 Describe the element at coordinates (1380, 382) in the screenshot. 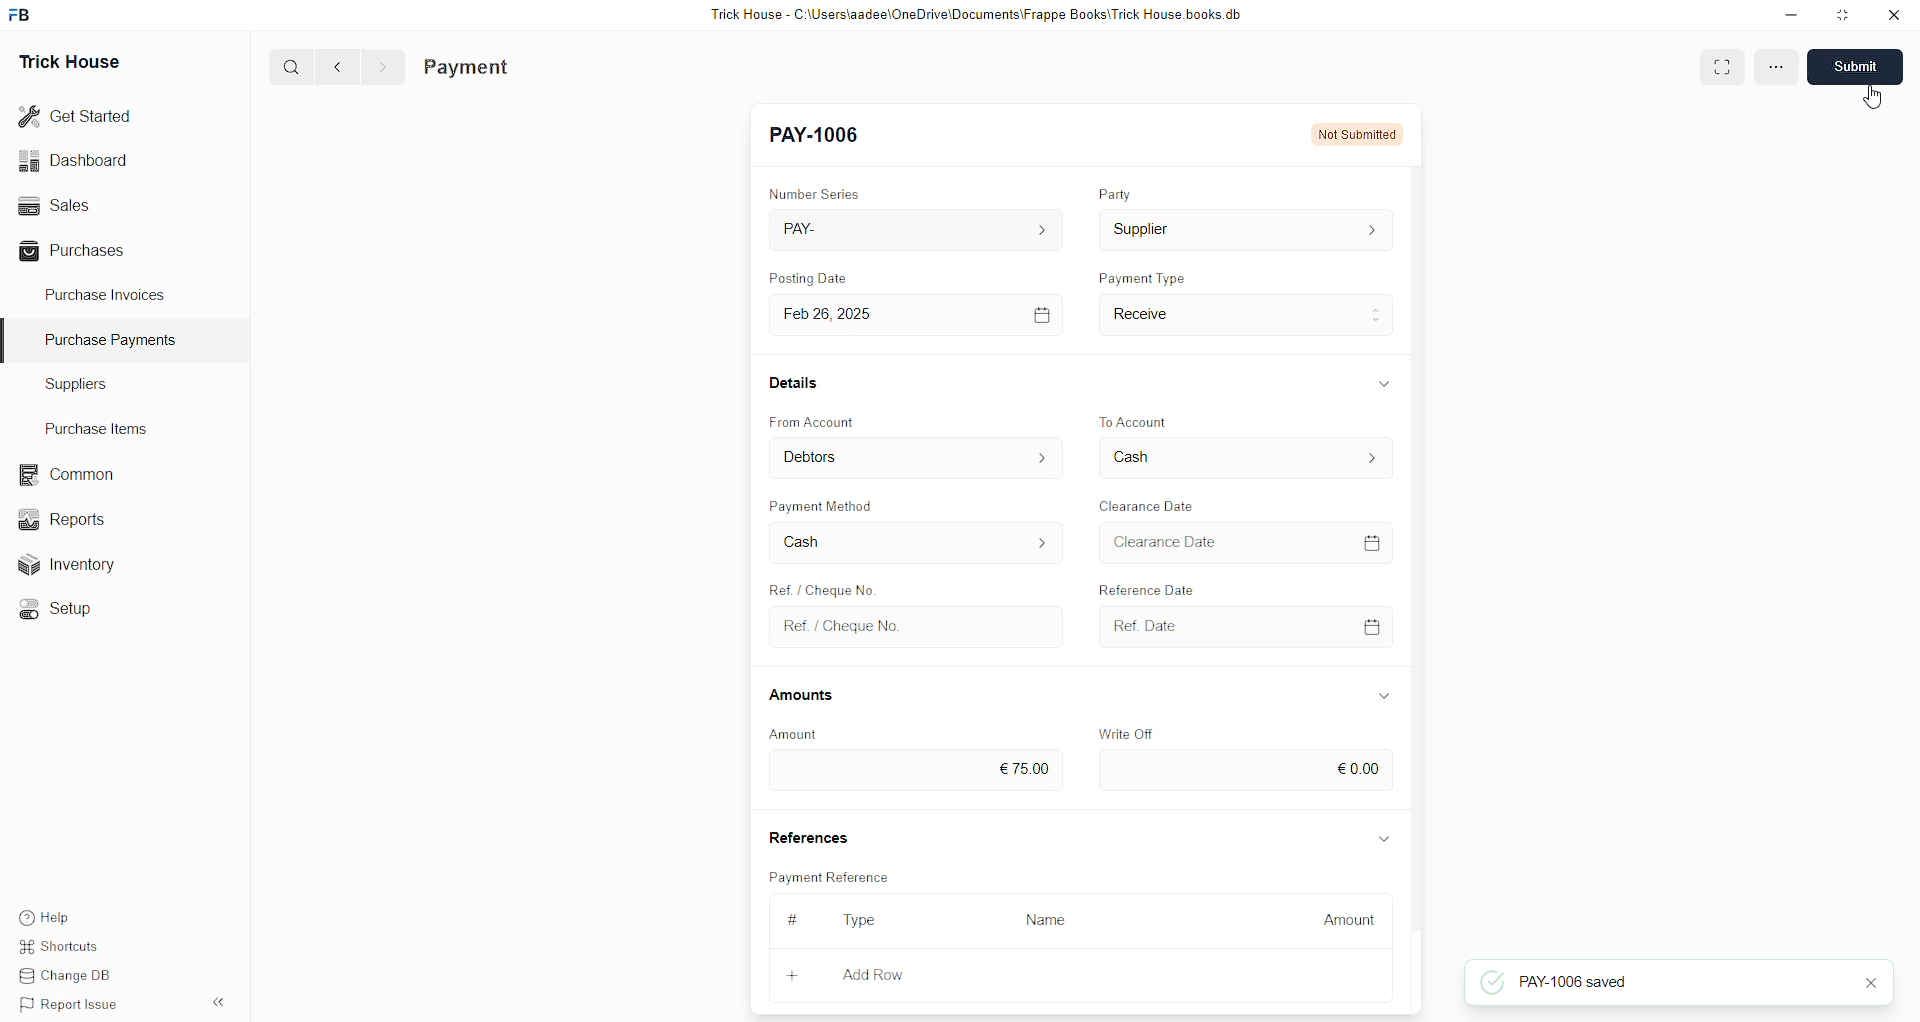

I see `expand` at that location.